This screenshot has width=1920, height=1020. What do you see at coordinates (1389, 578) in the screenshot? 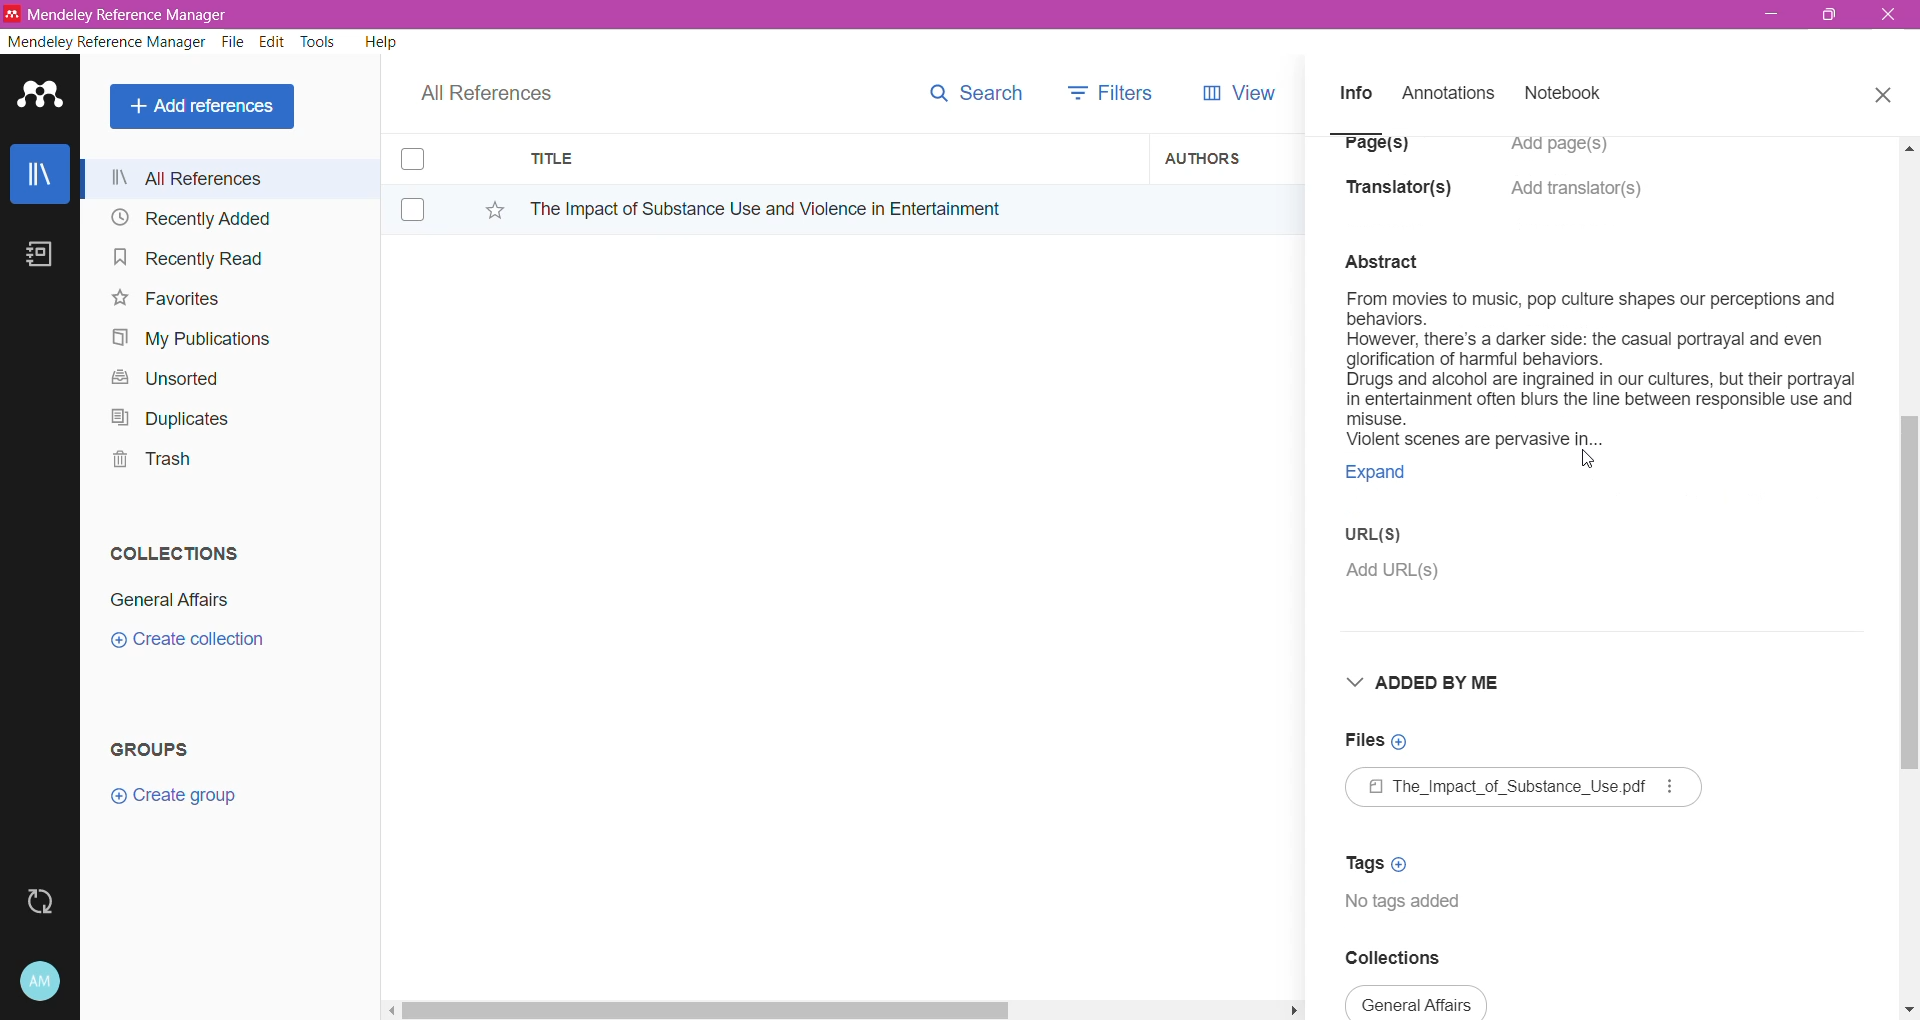
I see `Click to Add URL(s)` at bounding box center [1389, 578].